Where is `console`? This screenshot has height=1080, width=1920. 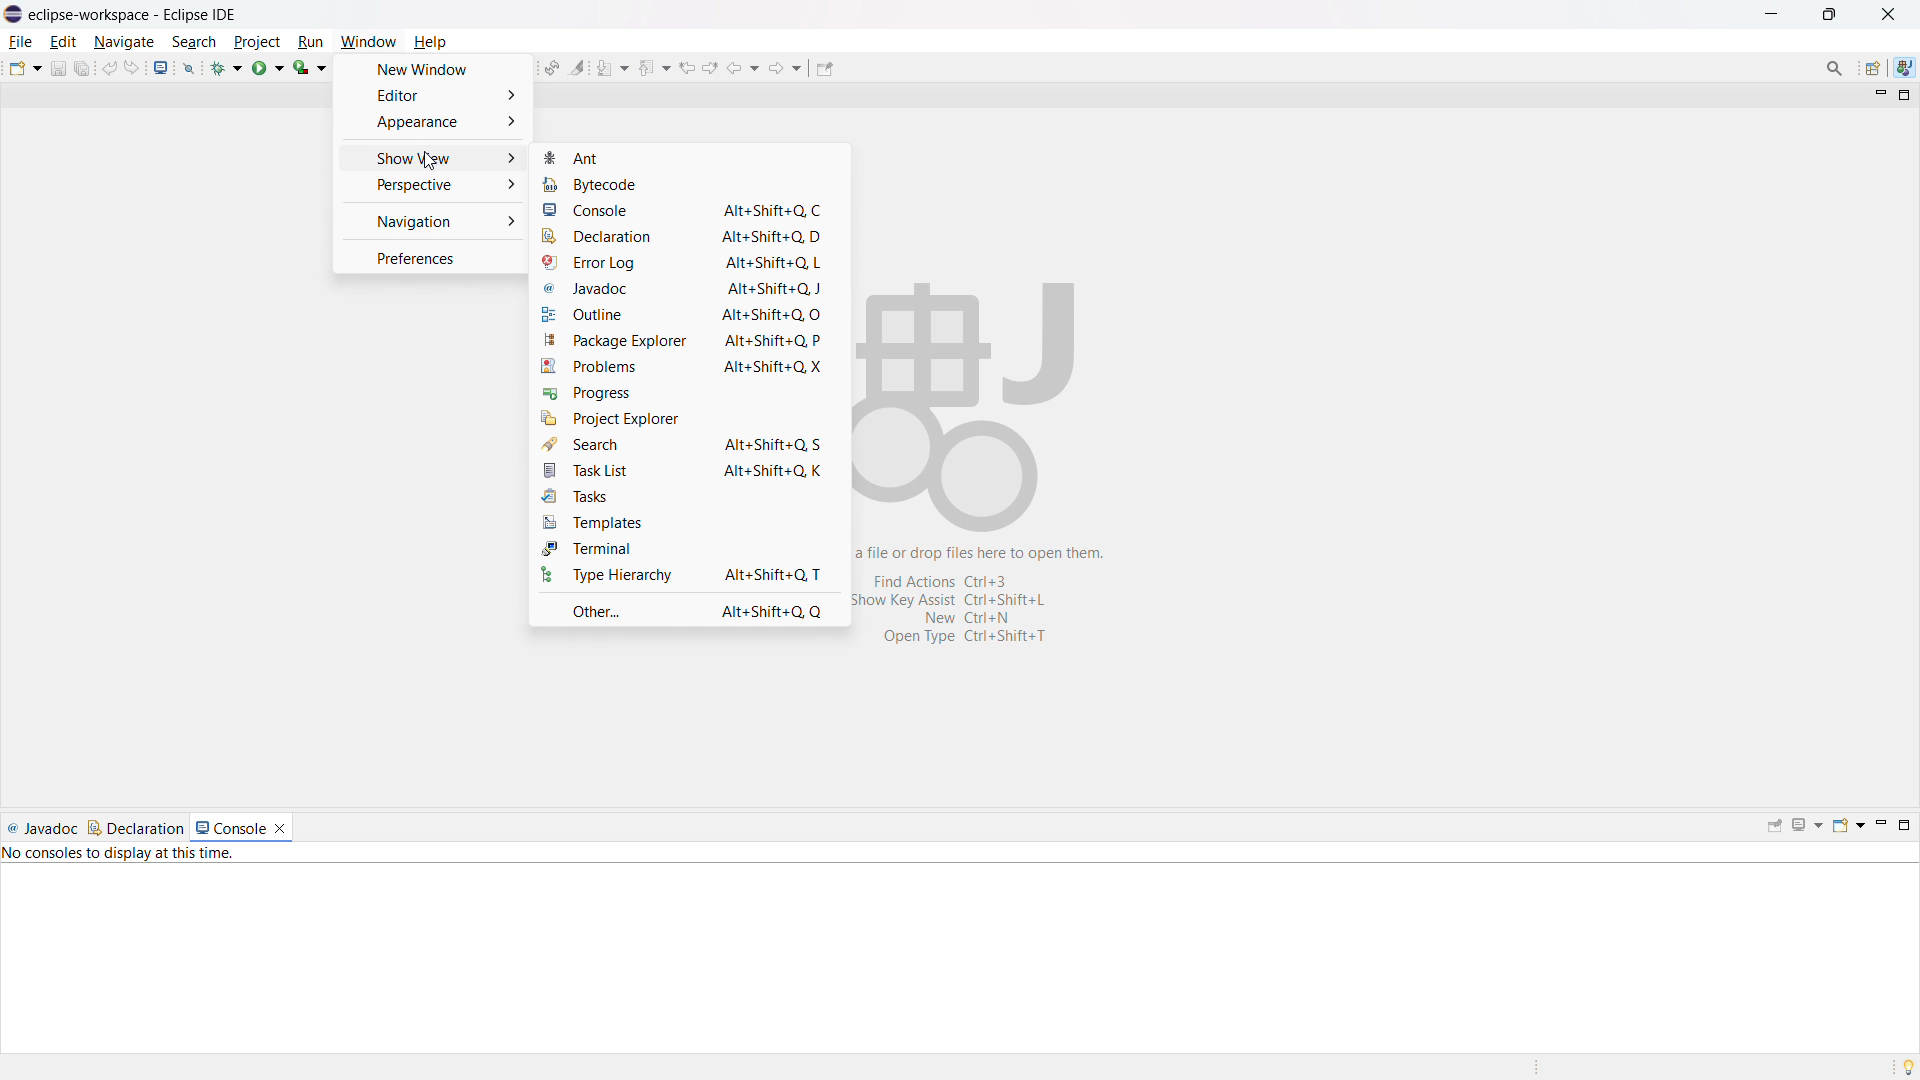 console is located at coordinates (230, 827).